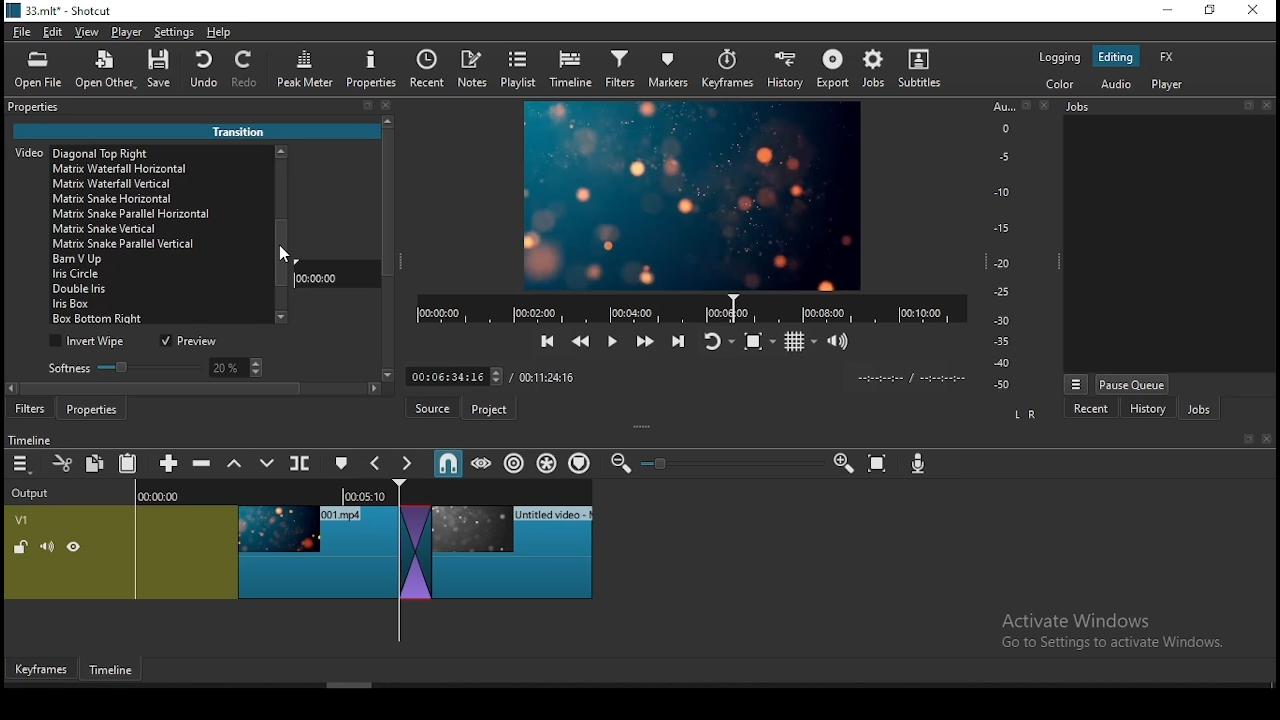  I want to click on Video [Dissolve, so click(86, 151).